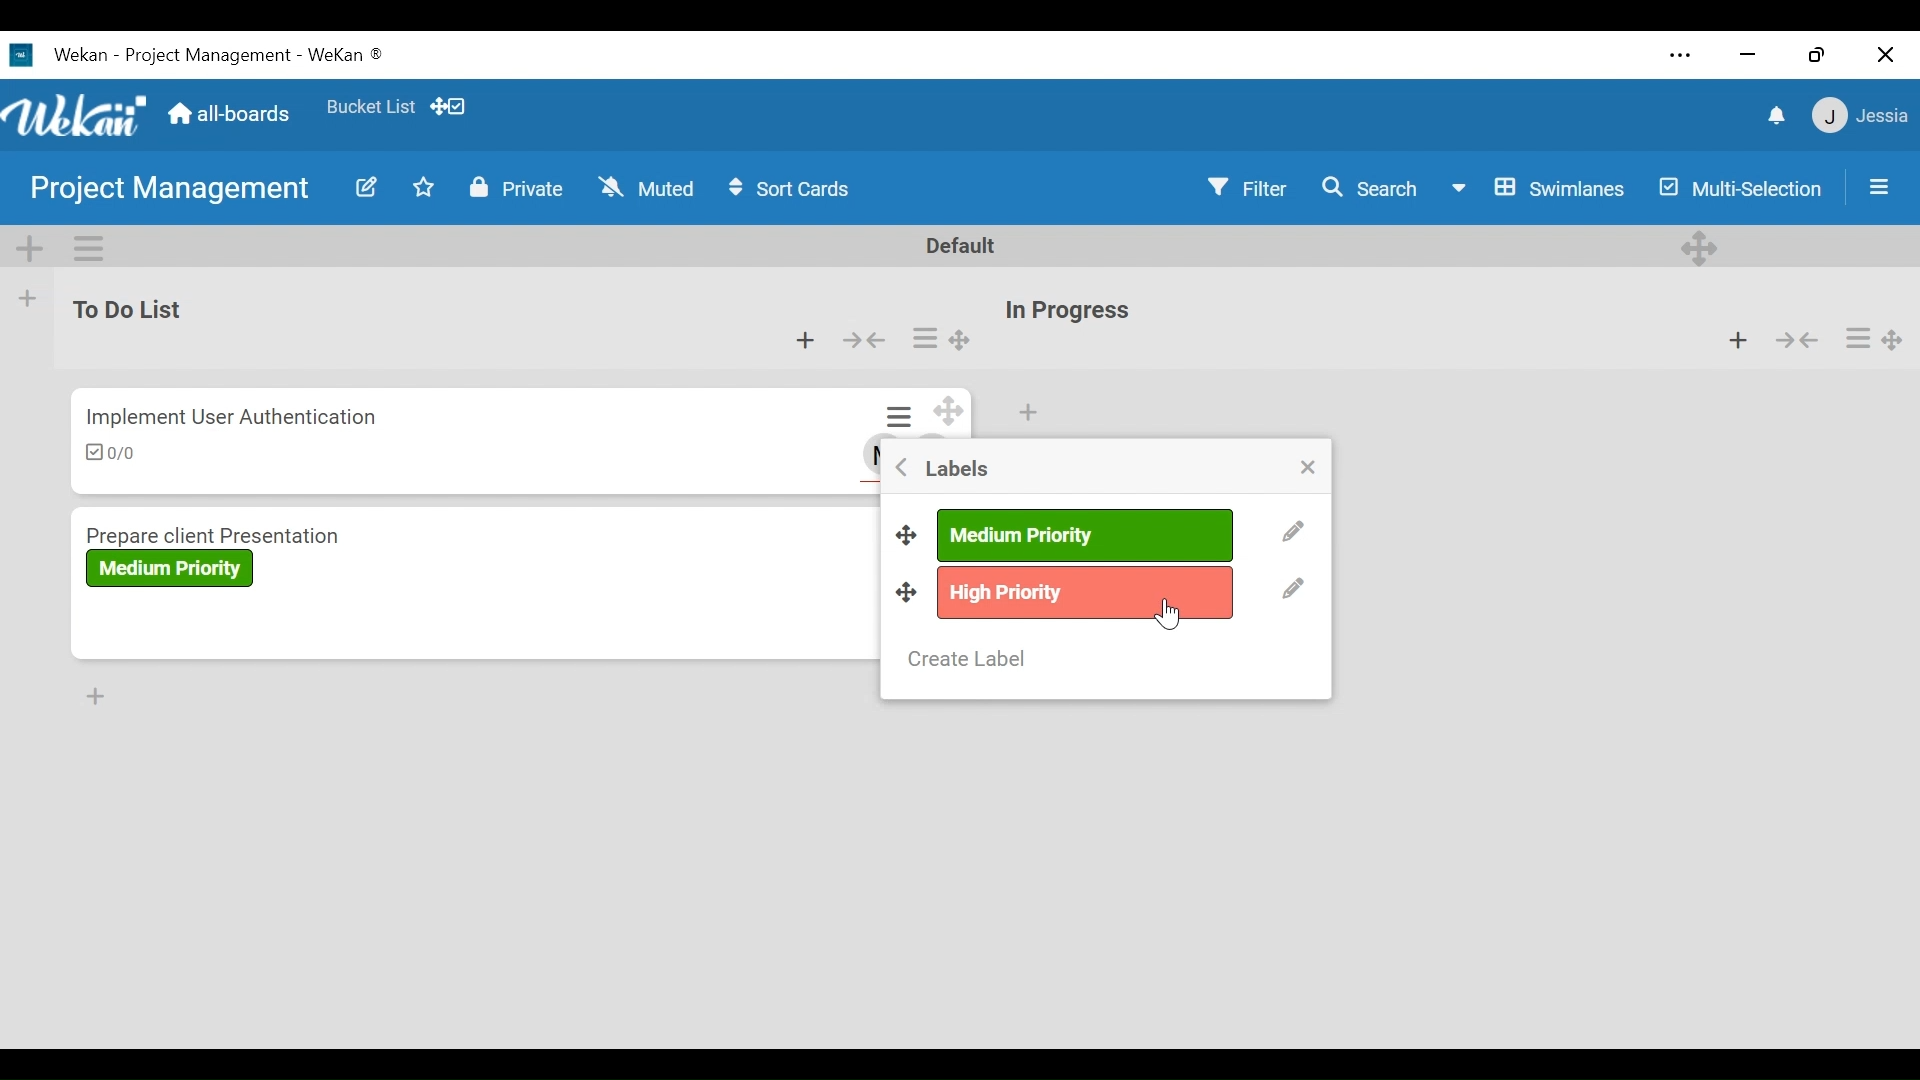  What do you see at coordinates (1292, 532) in the screenshot?
I see `Edit` at bounding box center [1292, 532].